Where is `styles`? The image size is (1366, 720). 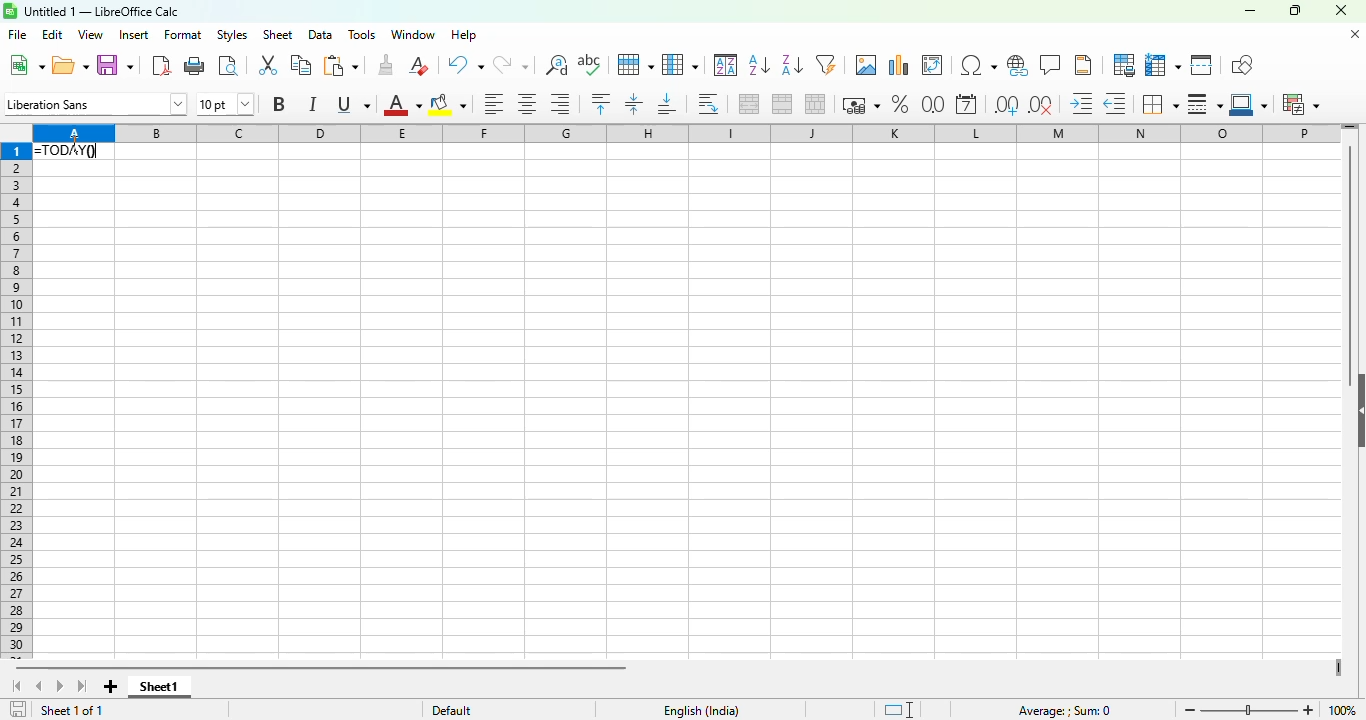
styles is located at coordinates (232, 34).